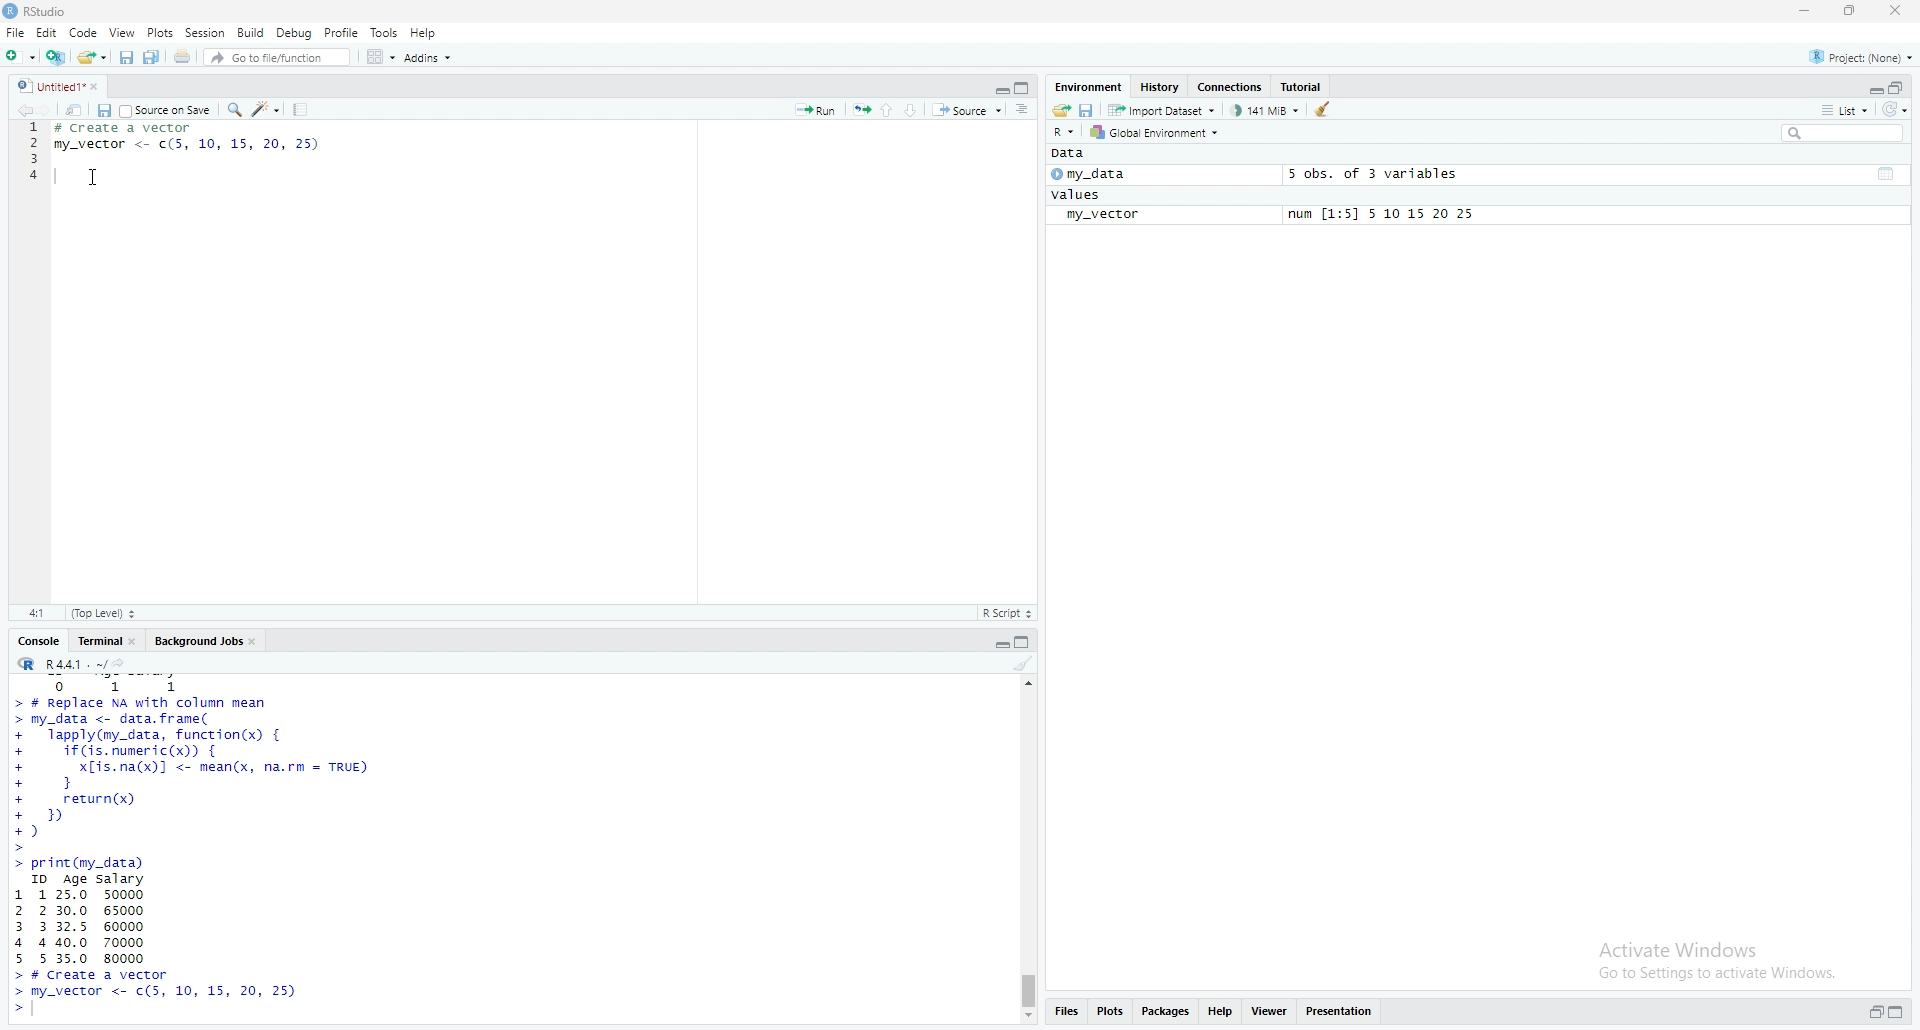 This screenshot has height=1030, width=1920. I want to click on presentation, so click(1342, 1010).